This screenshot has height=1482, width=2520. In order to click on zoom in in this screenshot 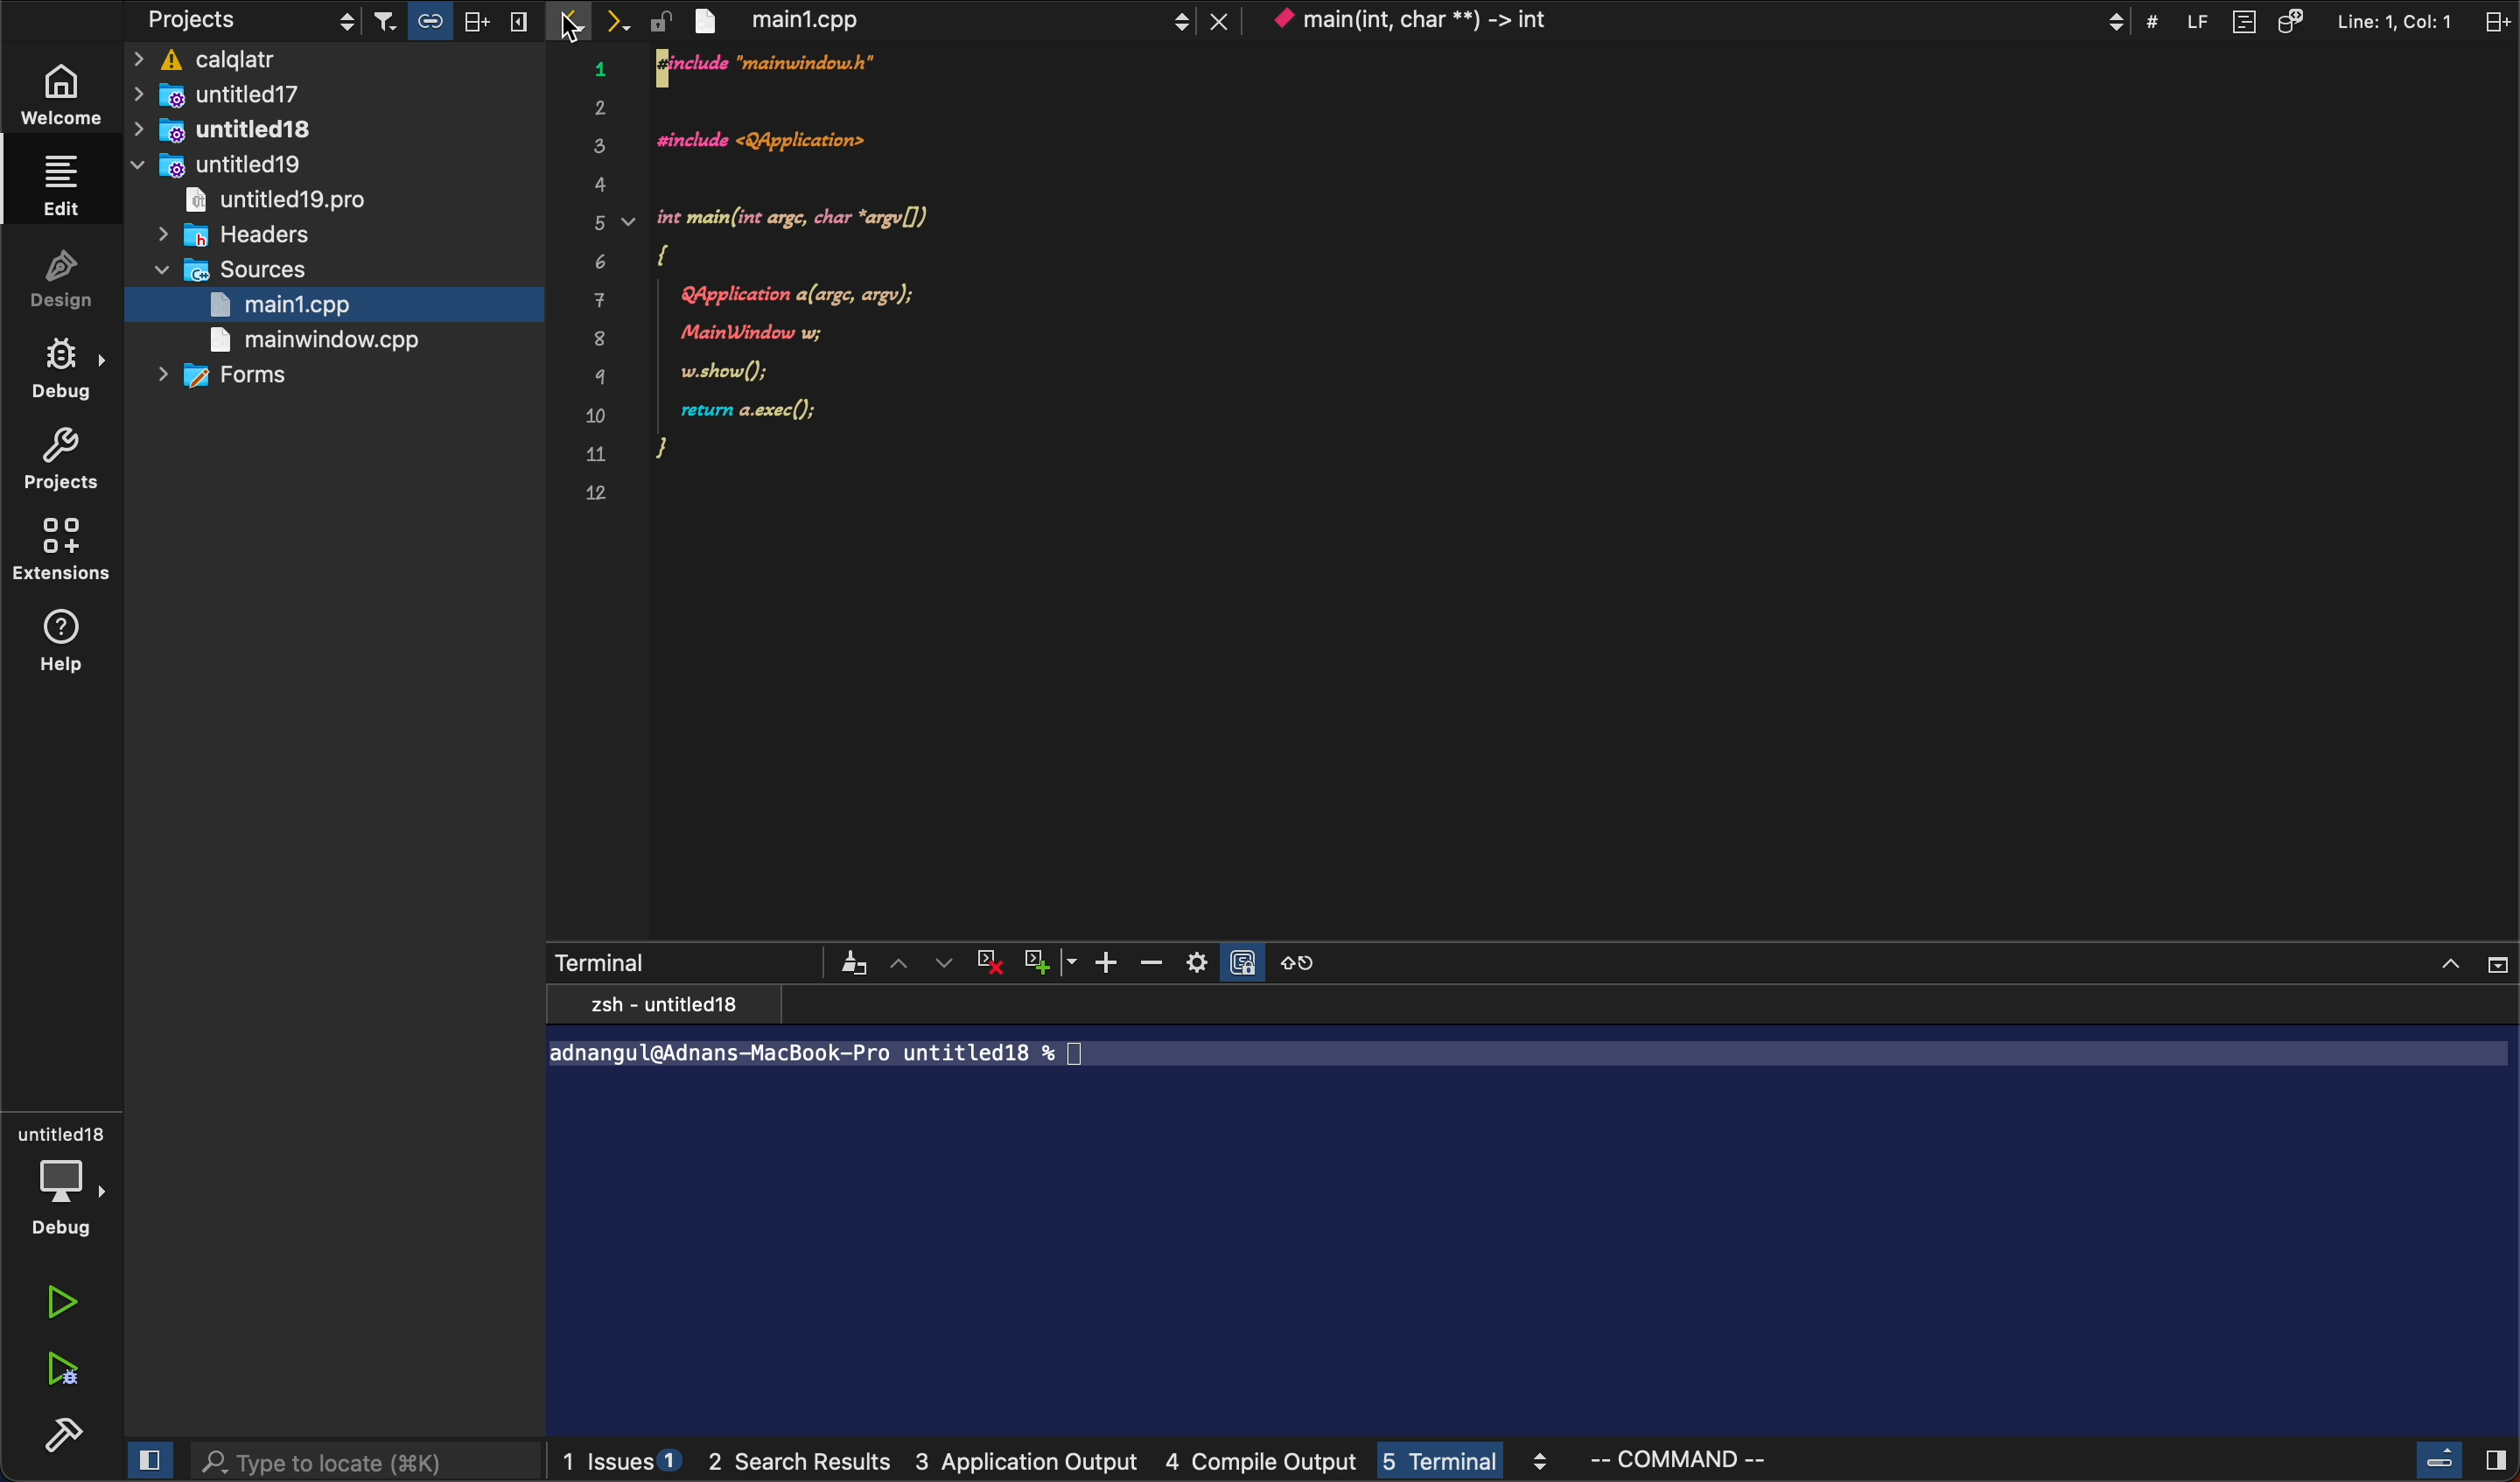, I will do `click(1112, 962)`.